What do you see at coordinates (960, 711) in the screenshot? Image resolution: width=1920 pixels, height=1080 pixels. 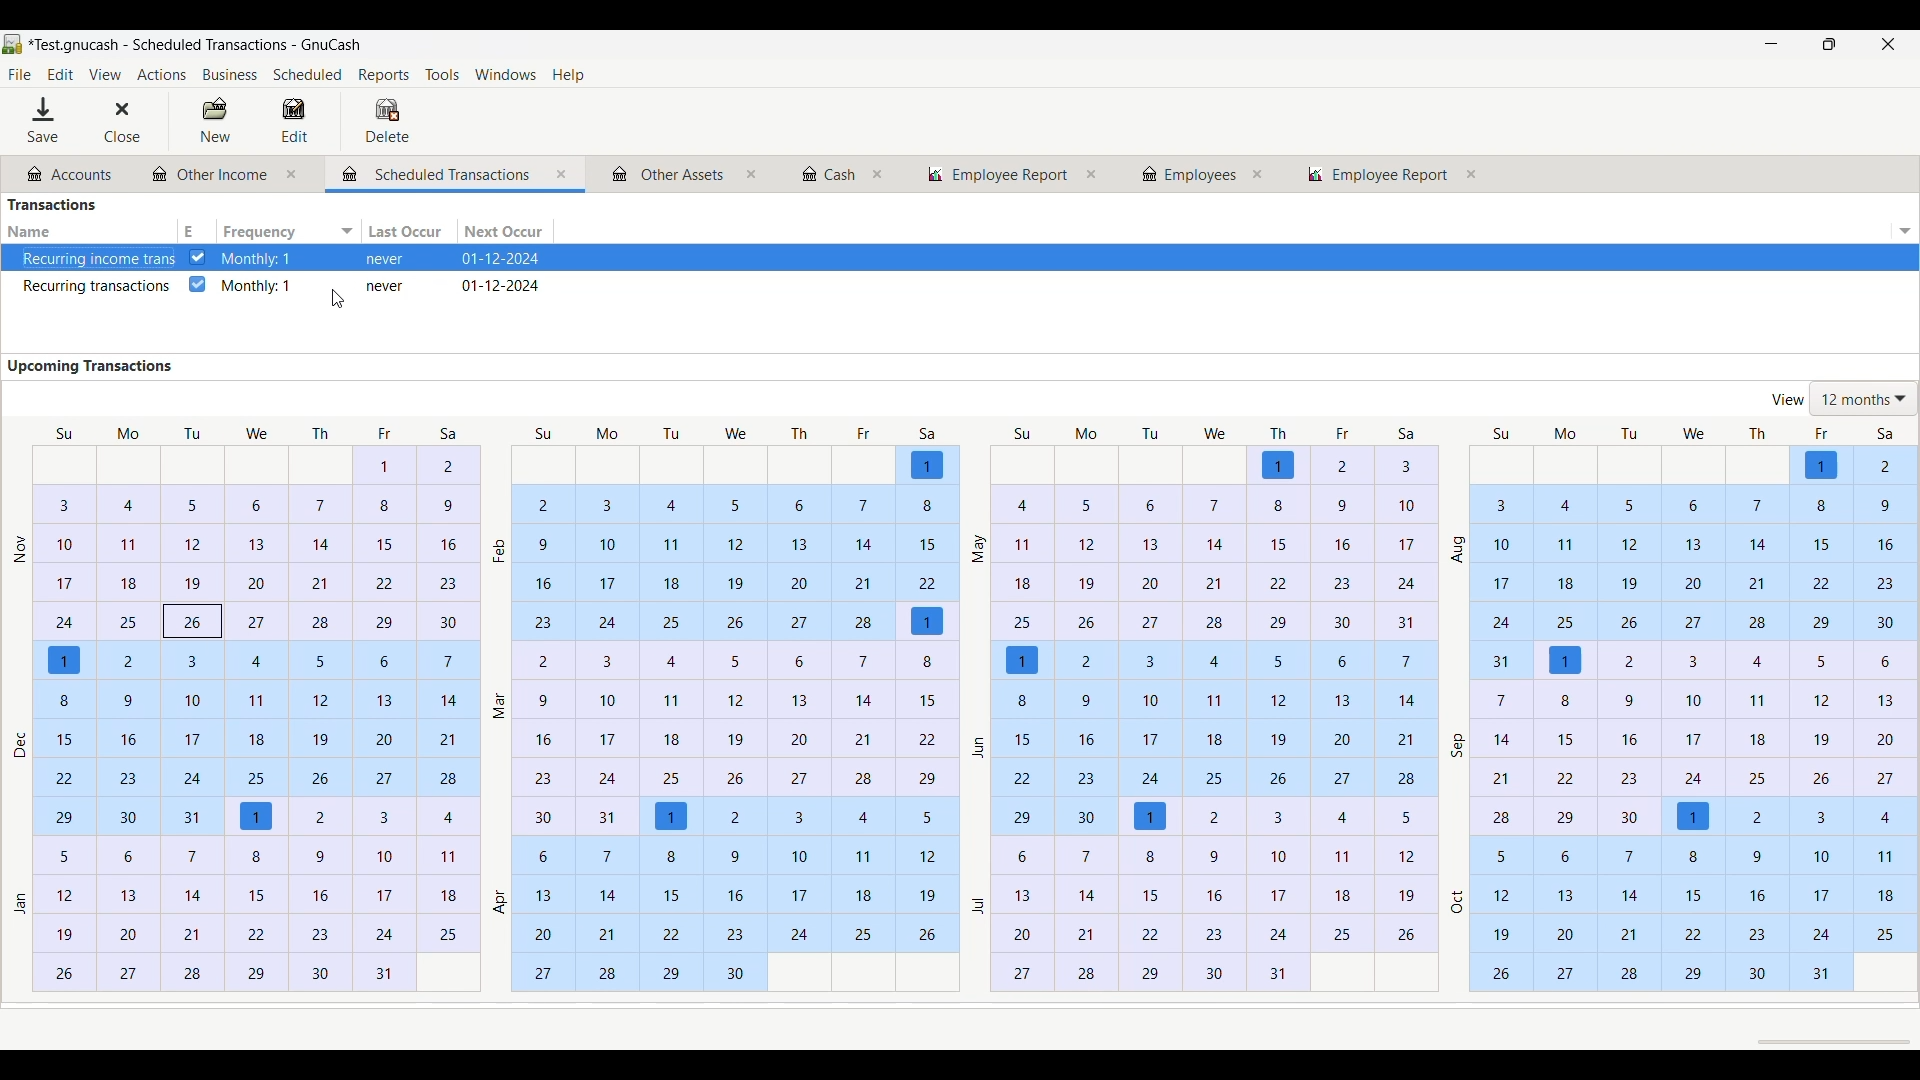 I see `Calendar as per the current View selection, with recurring transaction dates highlighted` at bounding box center [960, 711].